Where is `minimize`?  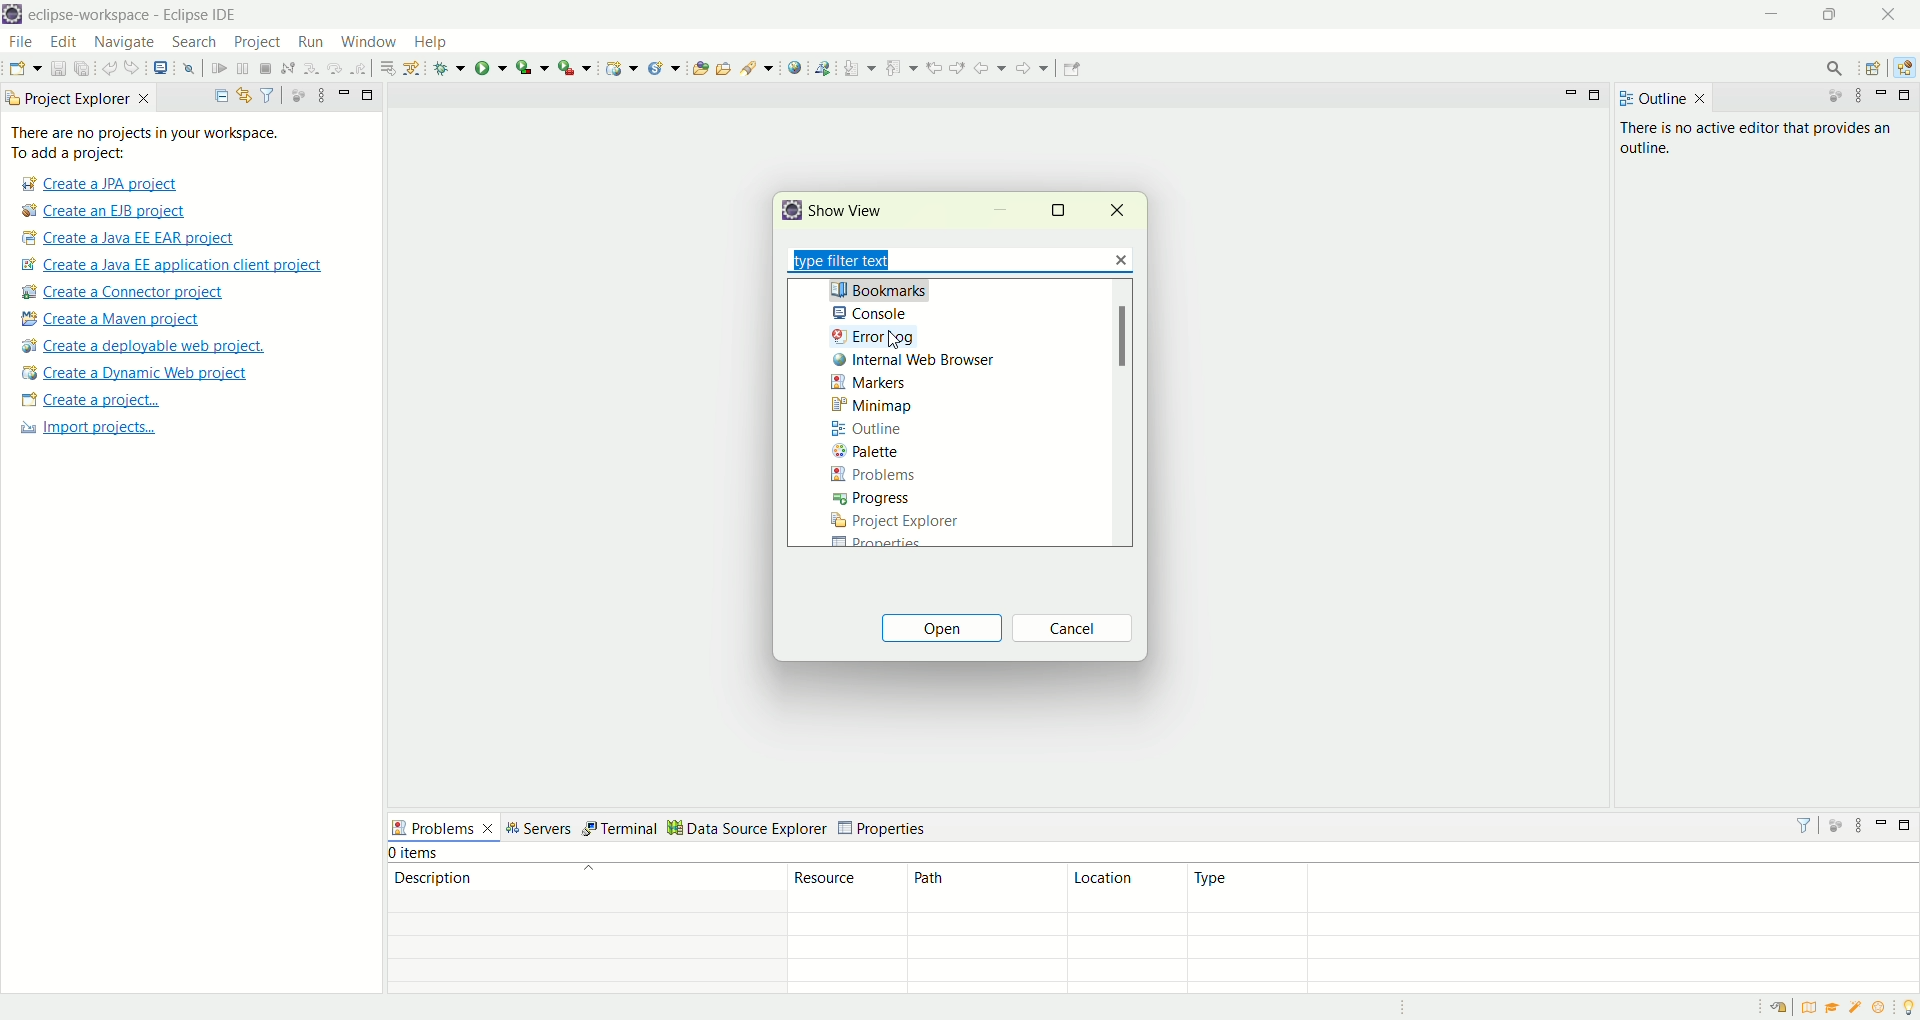
minimize is located at coordinates (1769, 15).